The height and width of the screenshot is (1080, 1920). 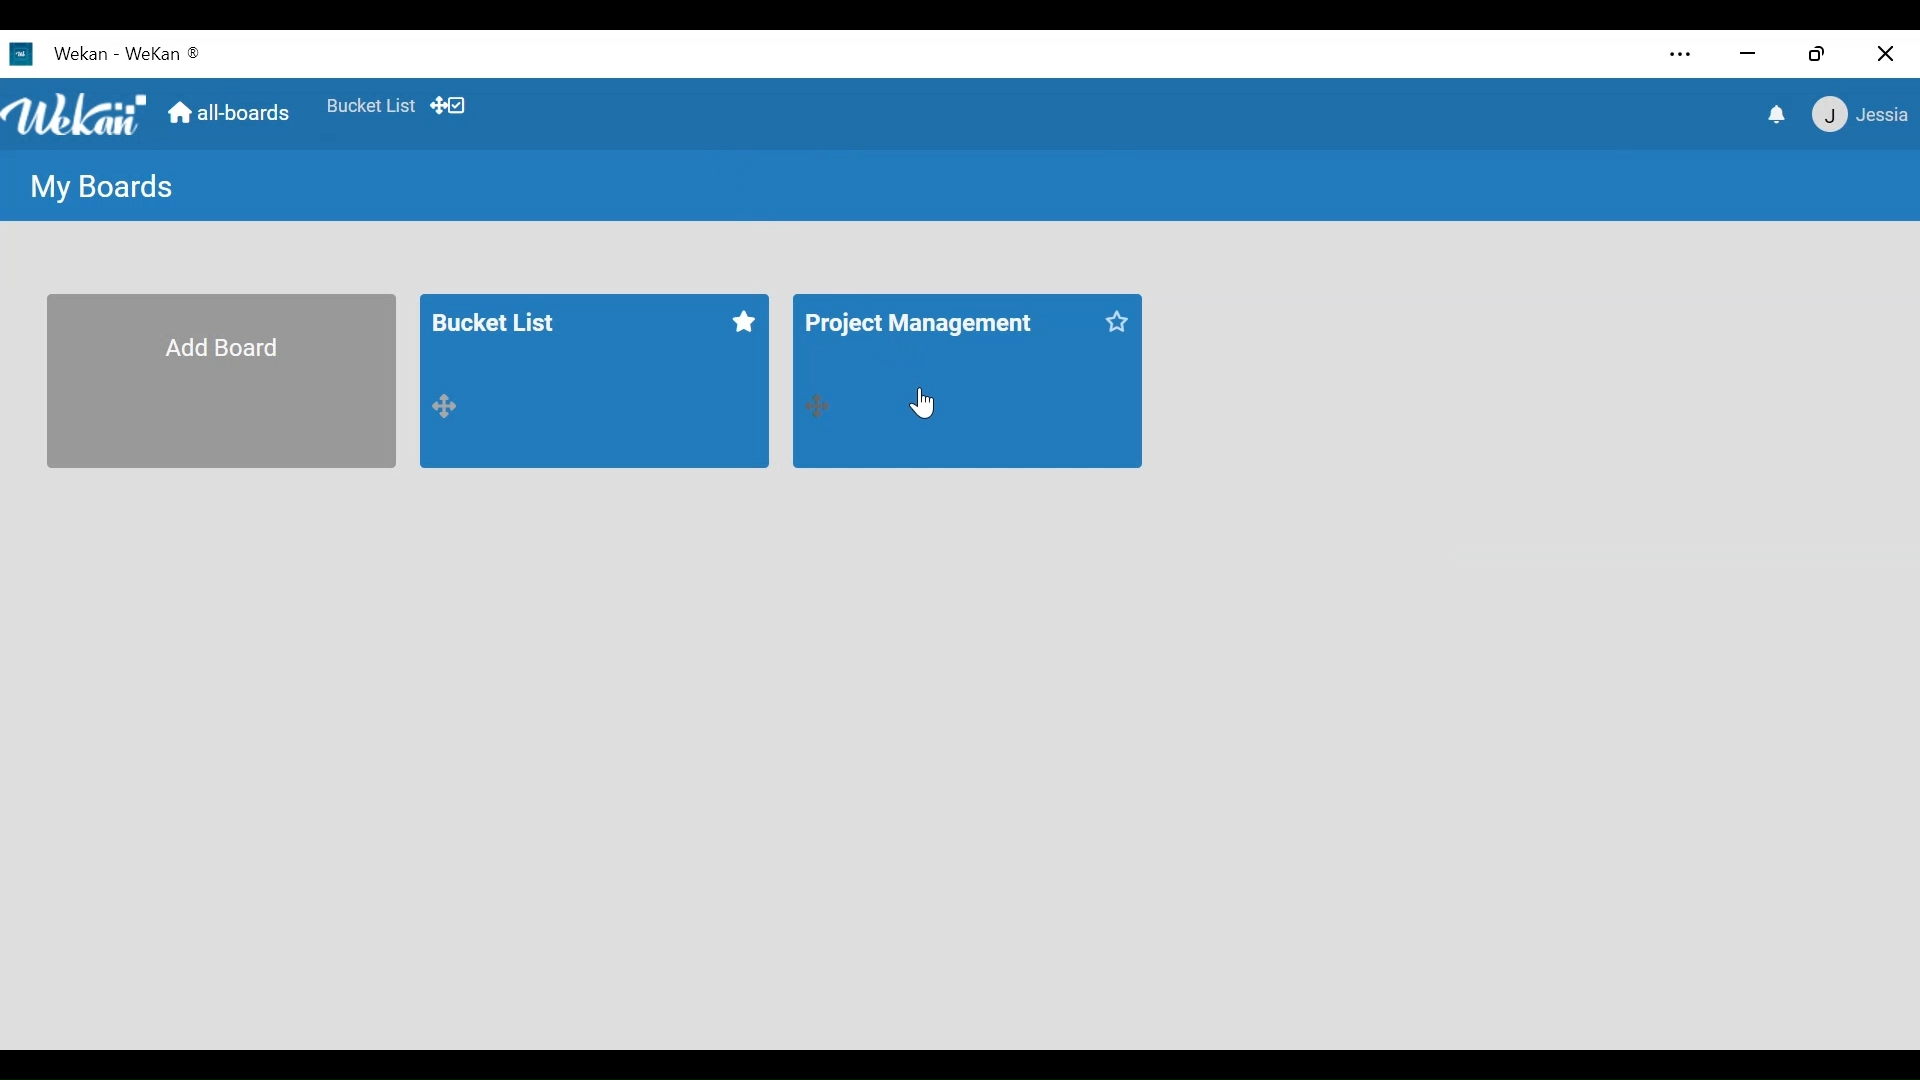 What do you see at coordinates (925, 401) in the screenshot?
I see `Cursor` at bounding box center [925, 401].